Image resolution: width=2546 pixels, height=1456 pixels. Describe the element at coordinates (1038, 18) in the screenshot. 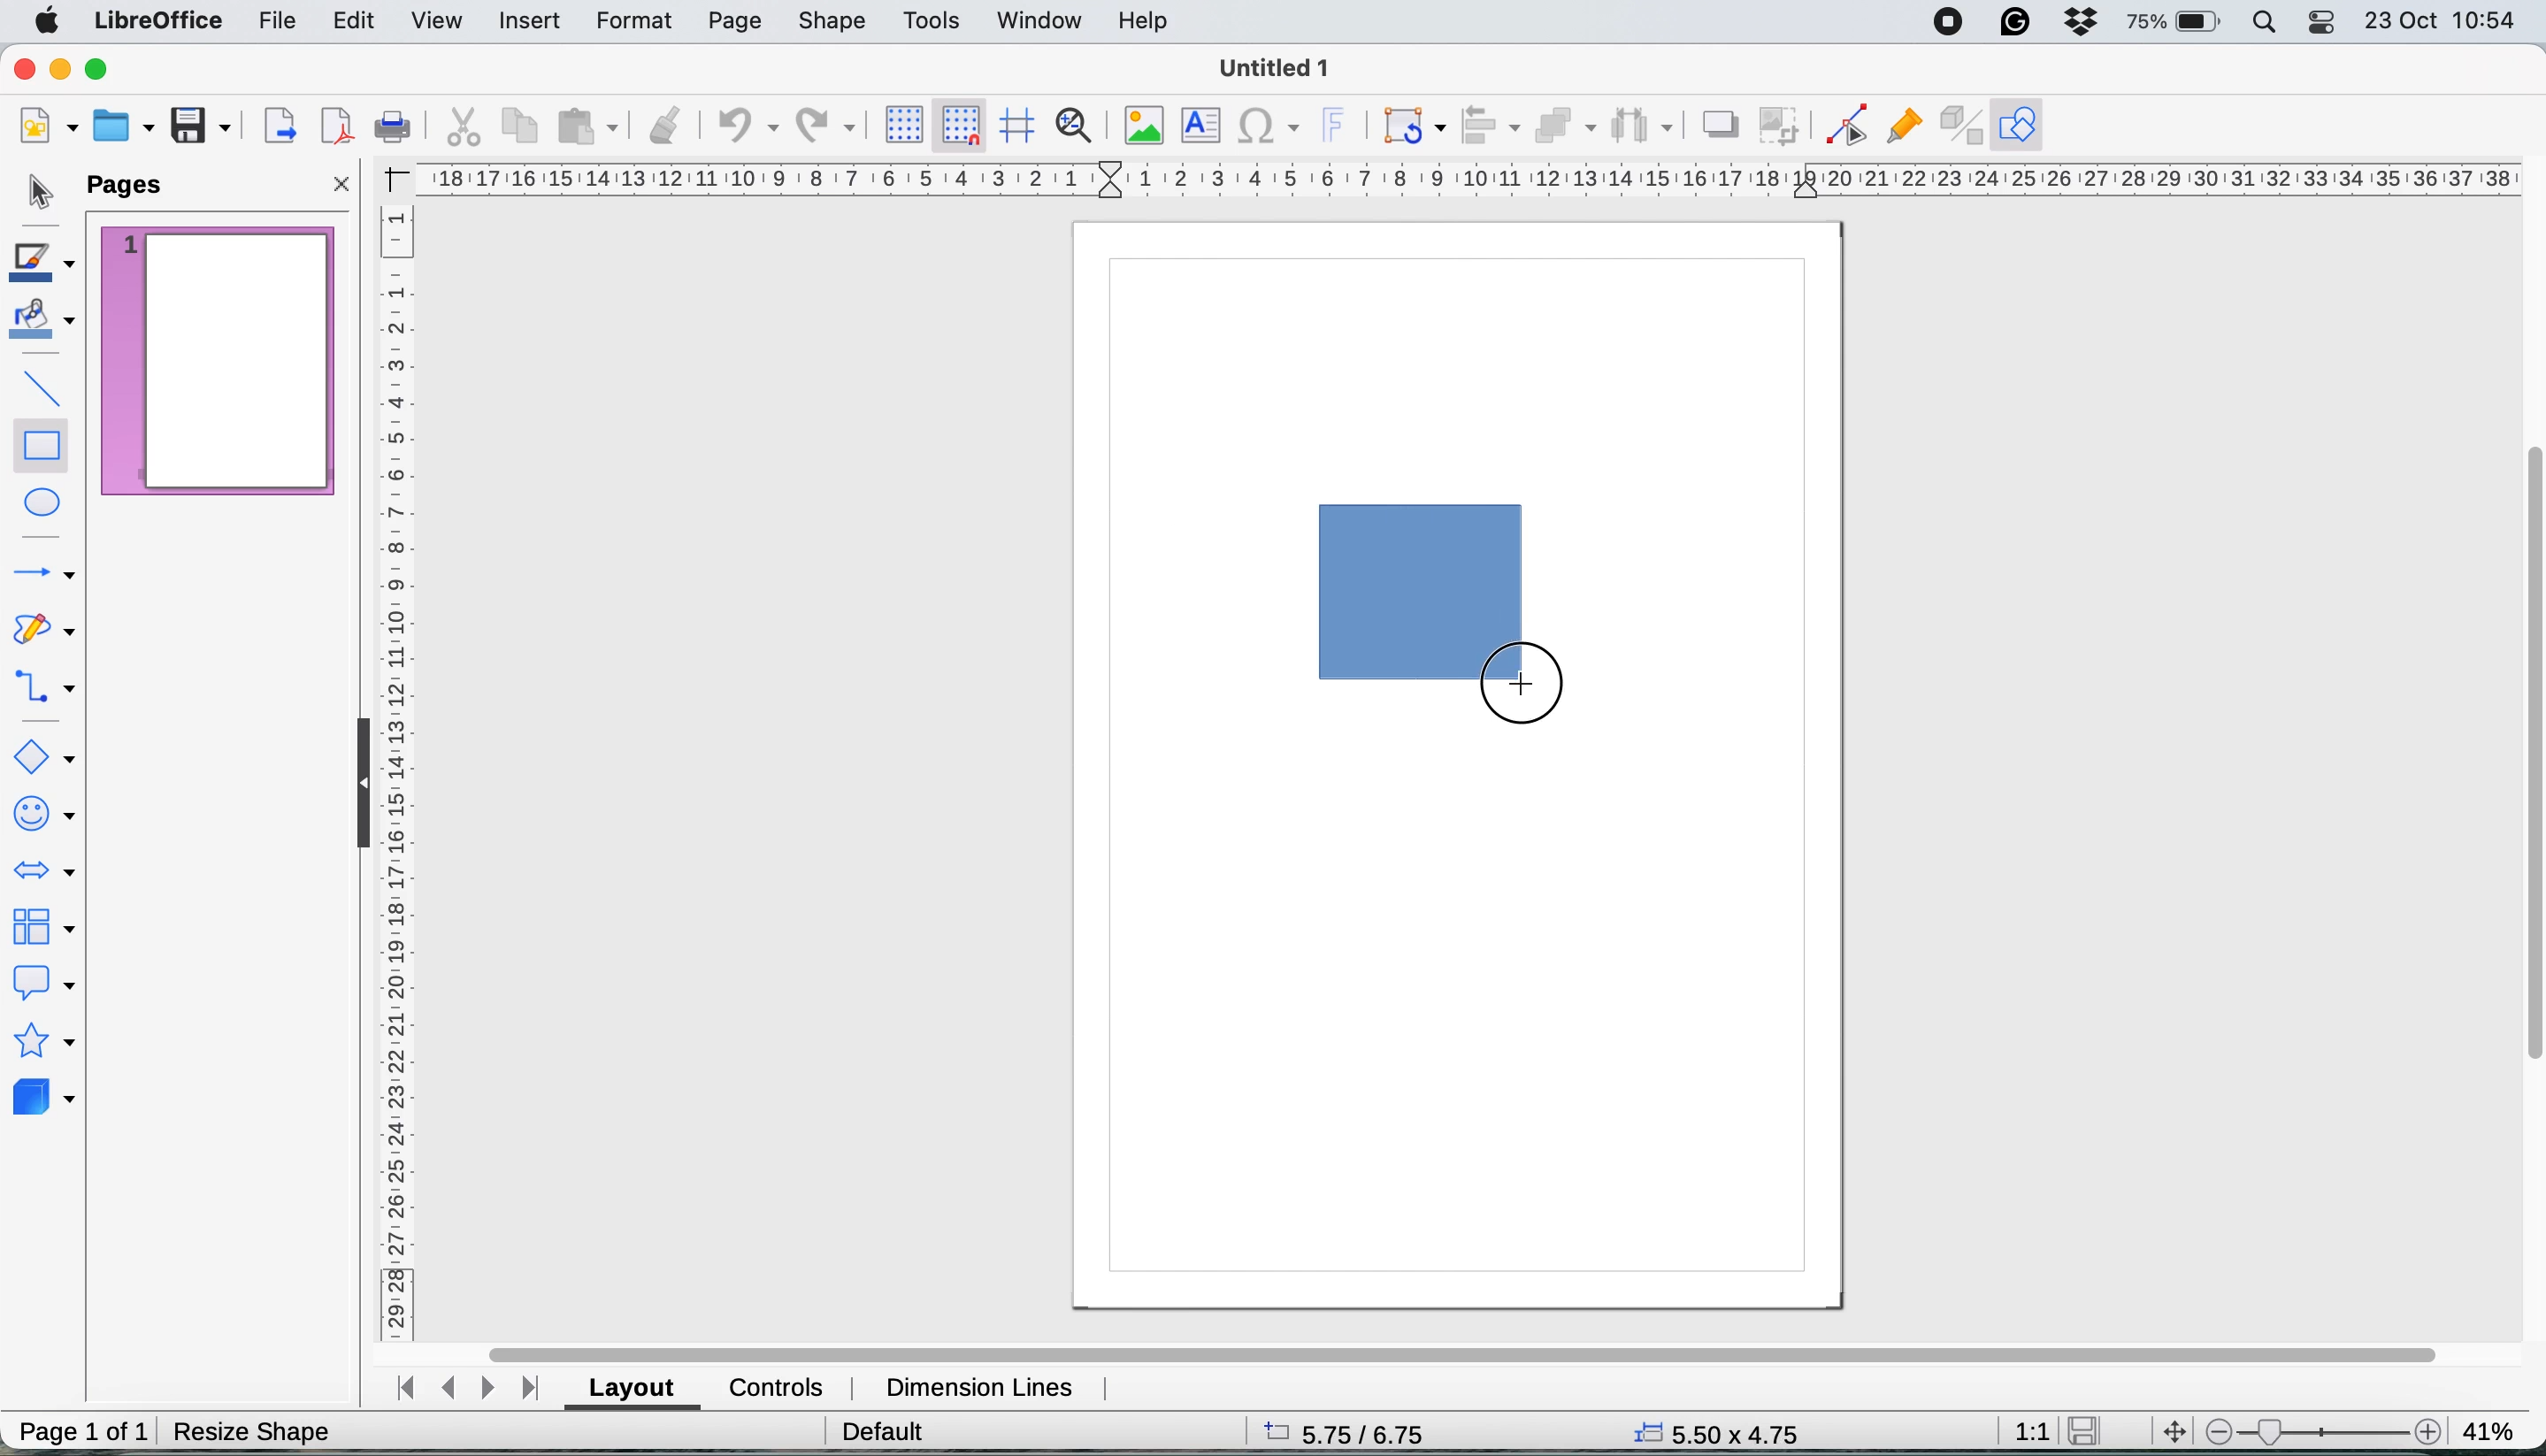

I see `window` at that location.